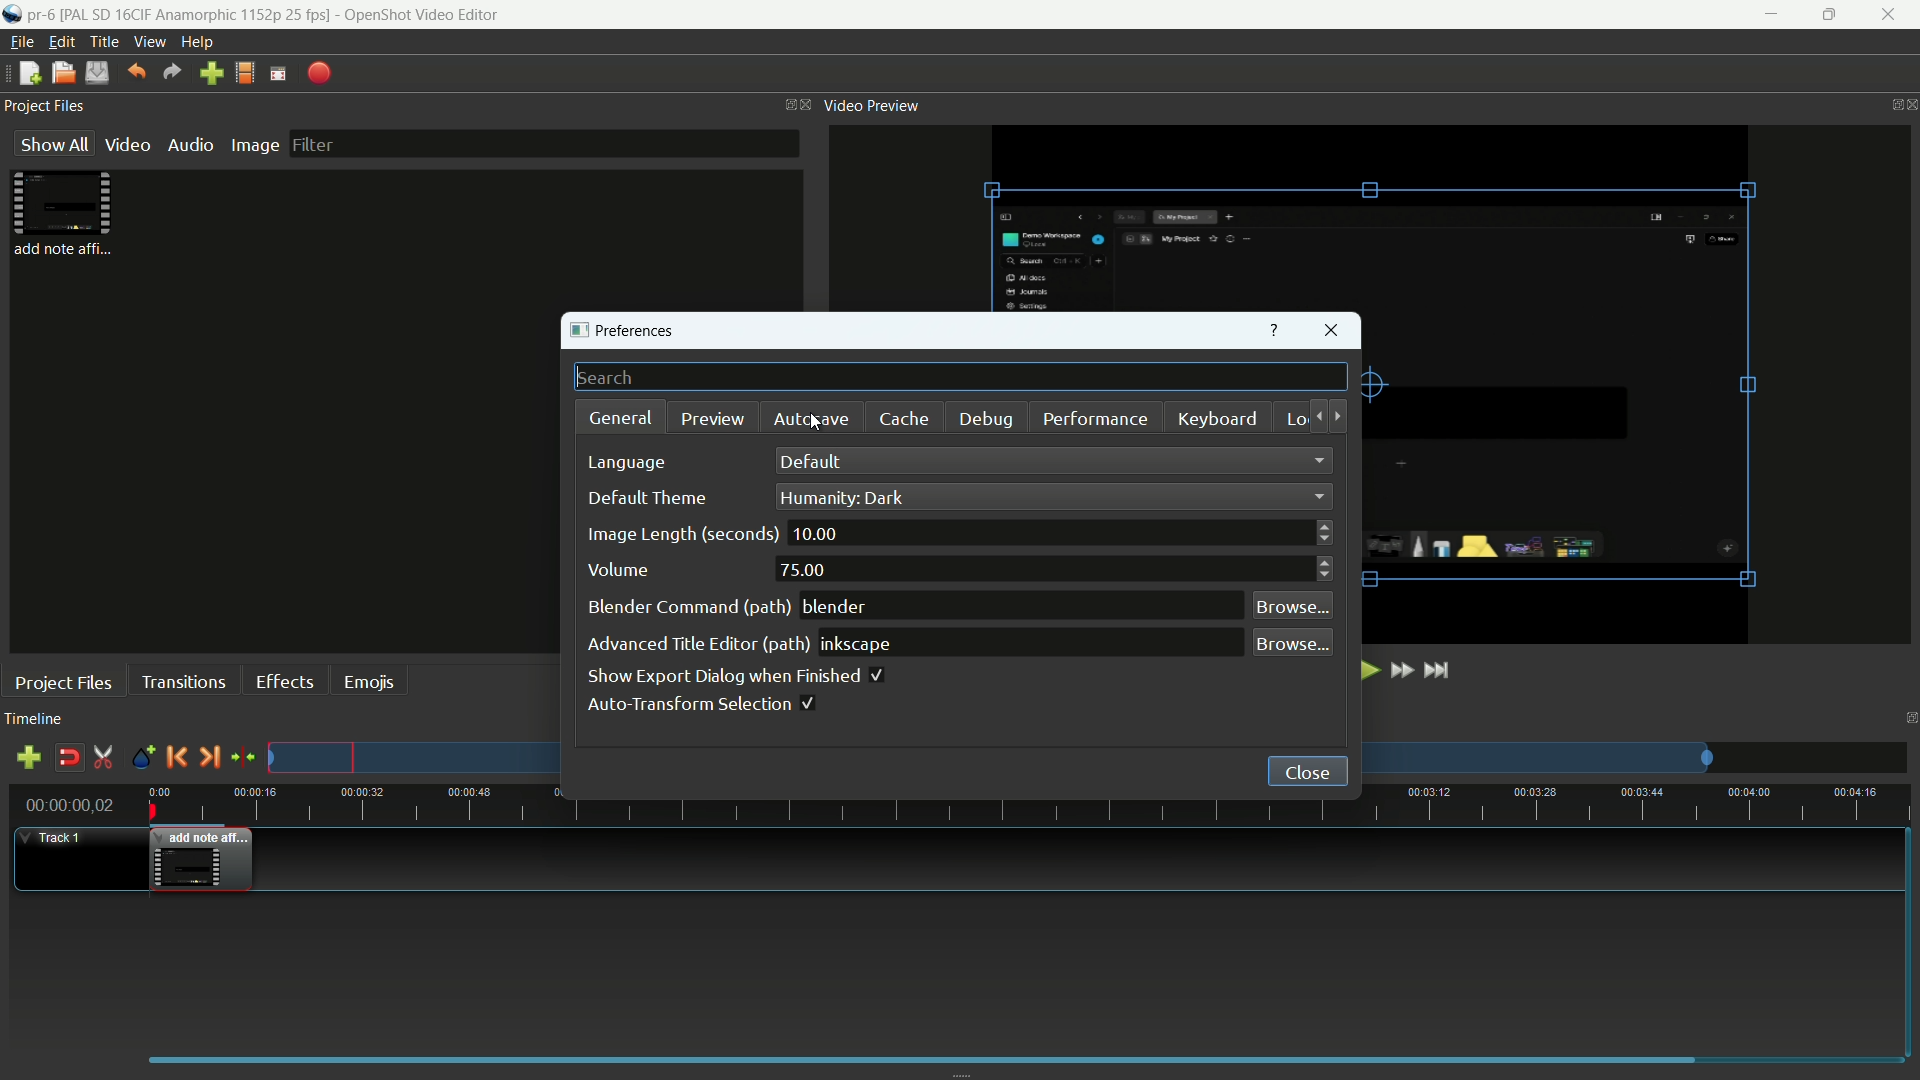  What do you see at coordinates (1291, 606) in the screenshot?
I see `browse` at bounding box center [1291, 606].